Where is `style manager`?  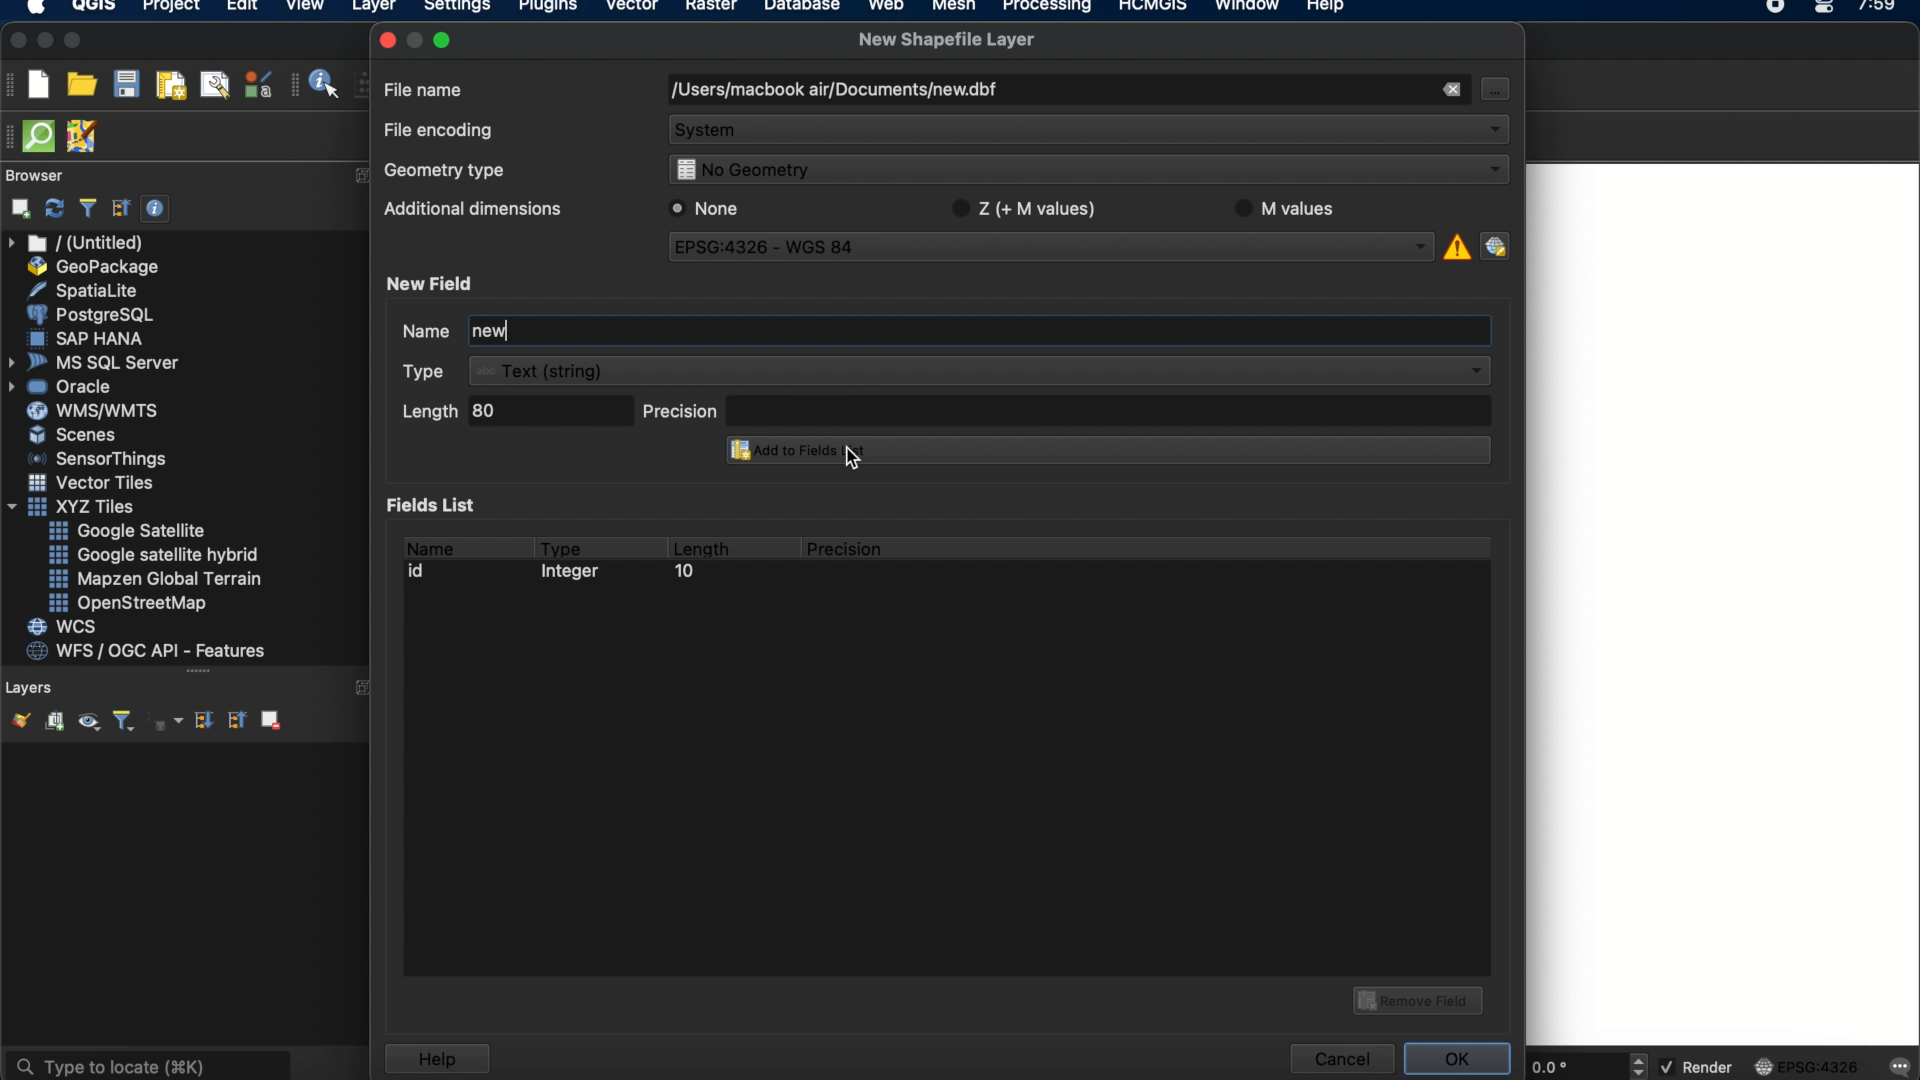
style manager is located at coordinates (259, 84).